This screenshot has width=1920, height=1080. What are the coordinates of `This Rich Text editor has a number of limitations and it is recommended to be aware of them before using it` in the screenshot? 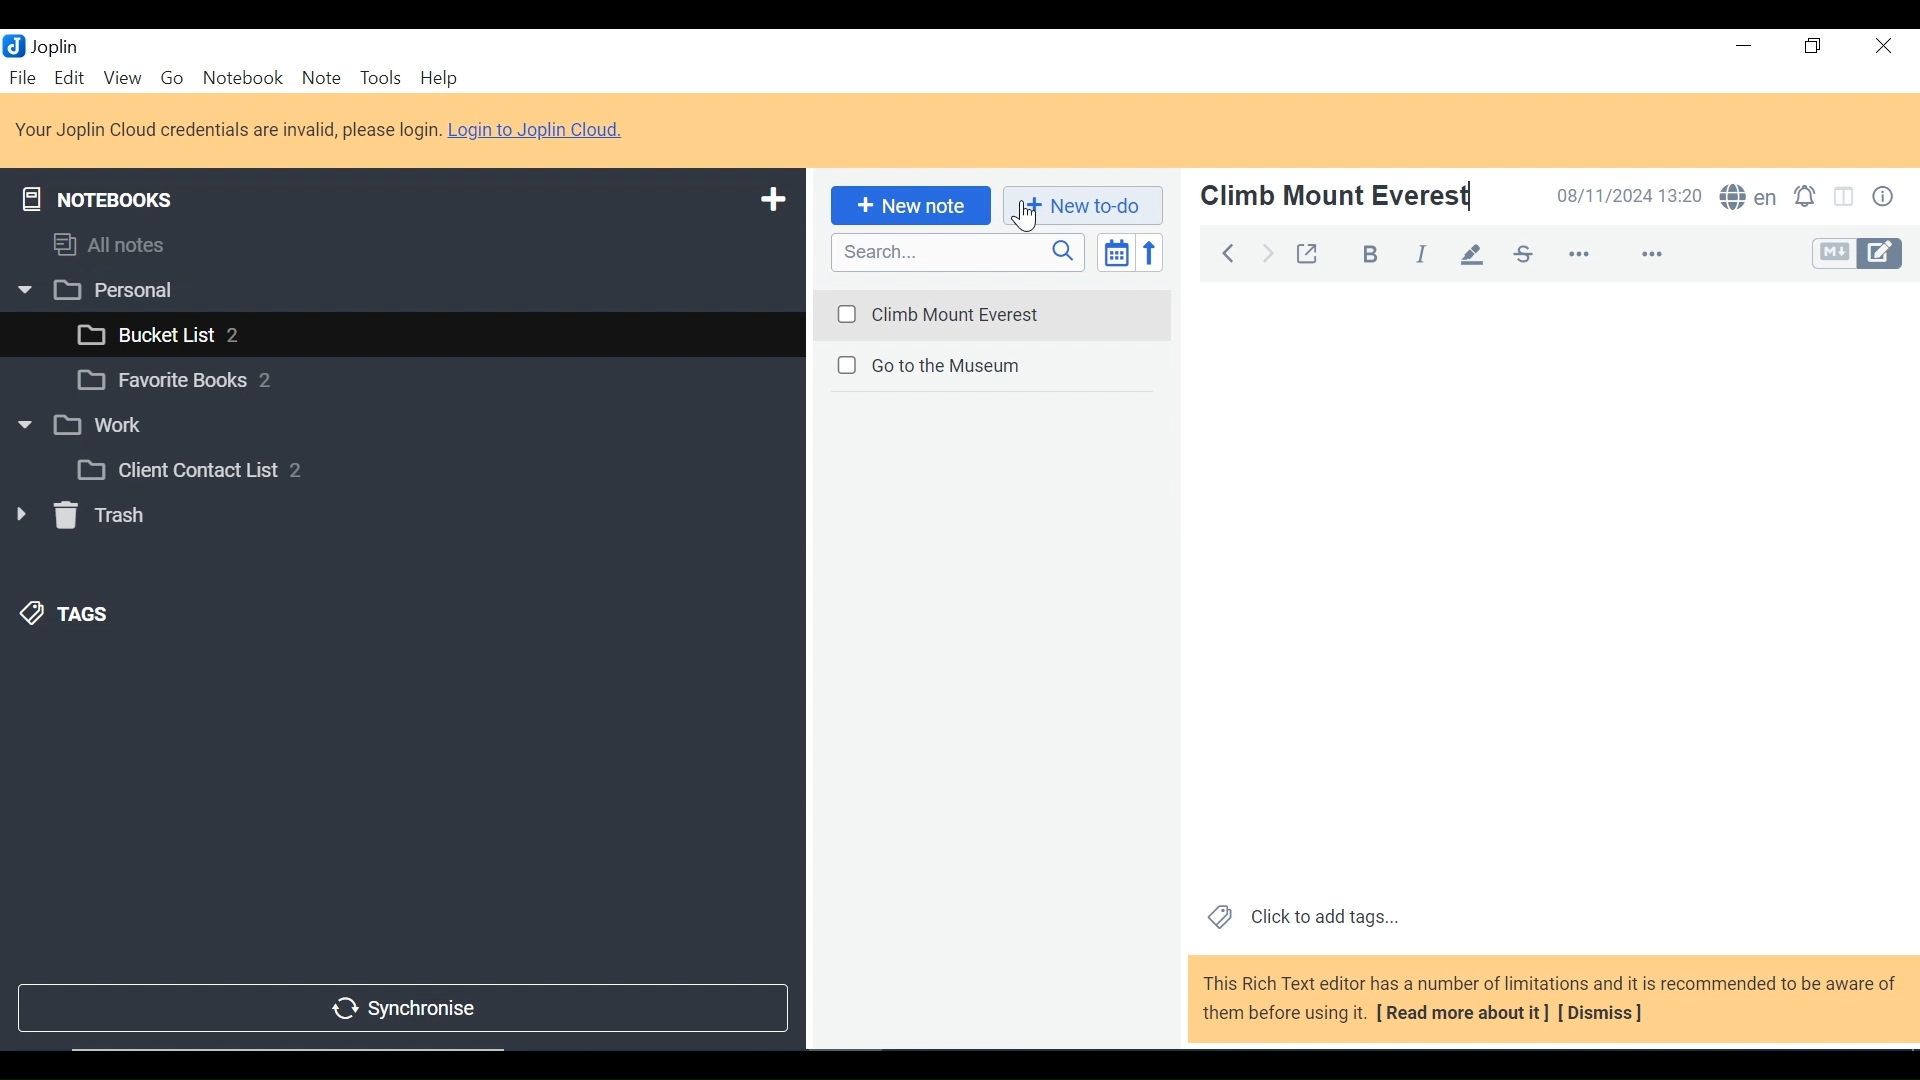 It's located at (1551, 1000).